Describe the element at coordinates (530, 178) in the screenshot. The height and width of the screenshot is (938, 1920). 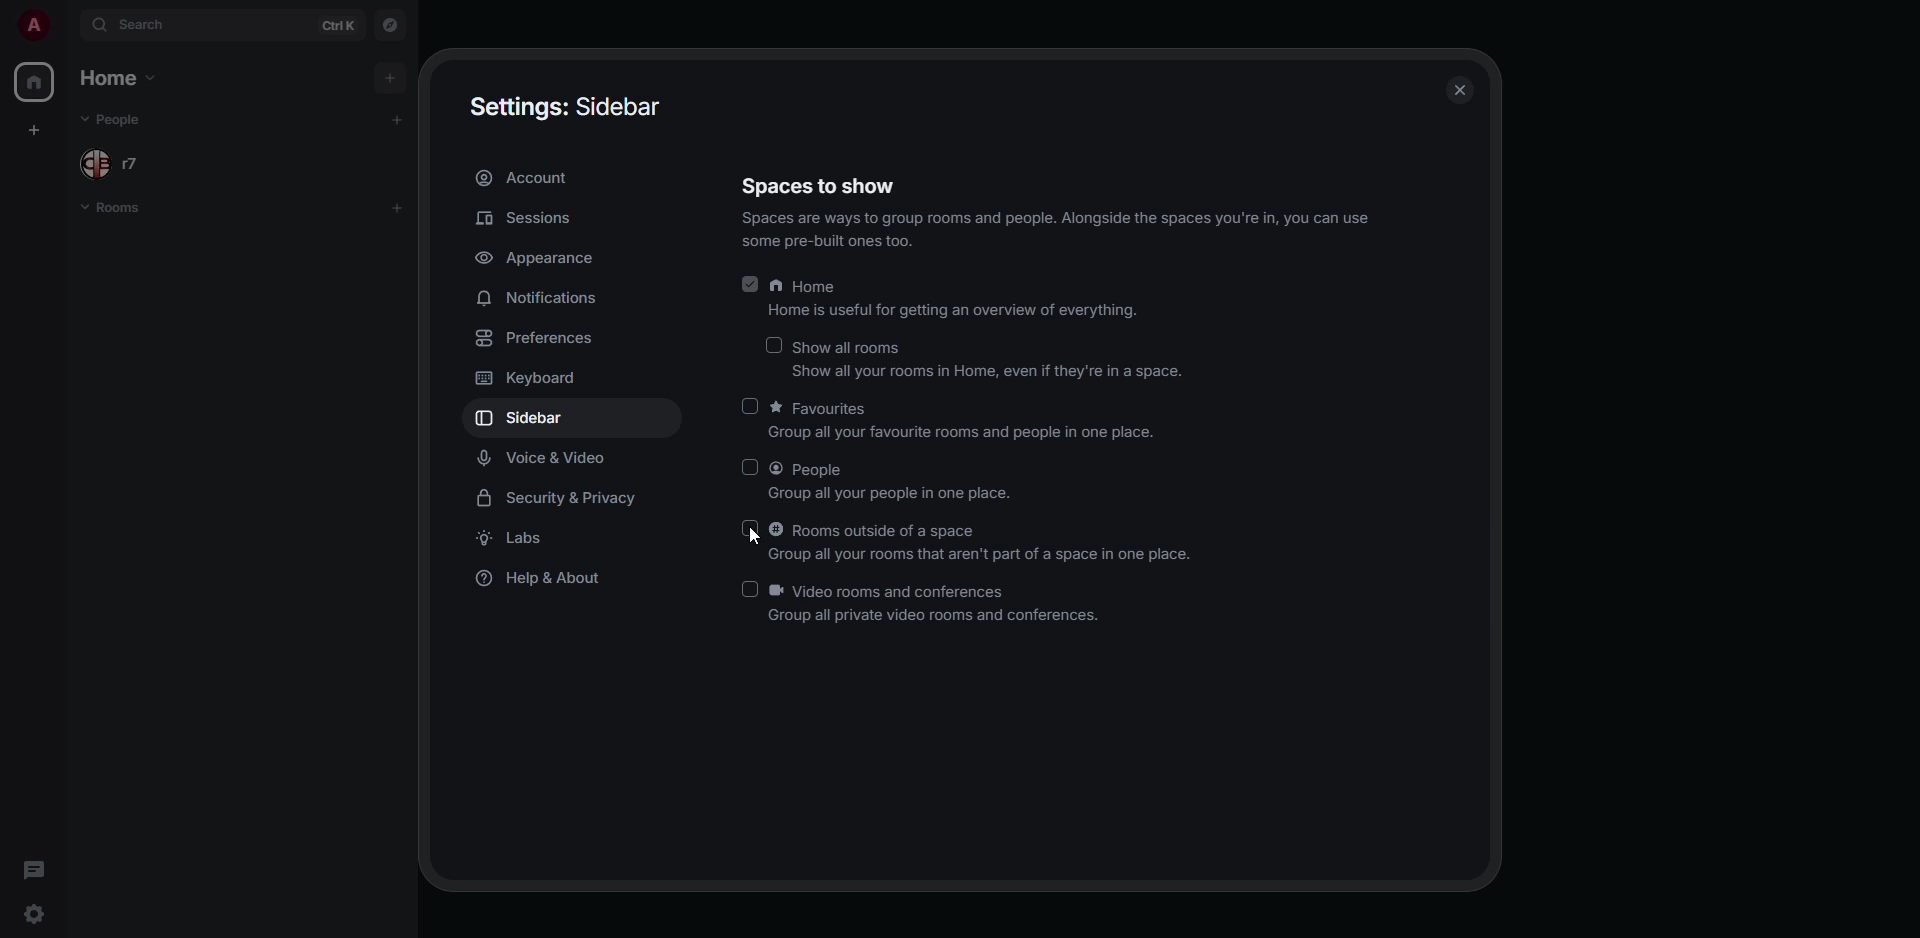
I see `account` at that location.